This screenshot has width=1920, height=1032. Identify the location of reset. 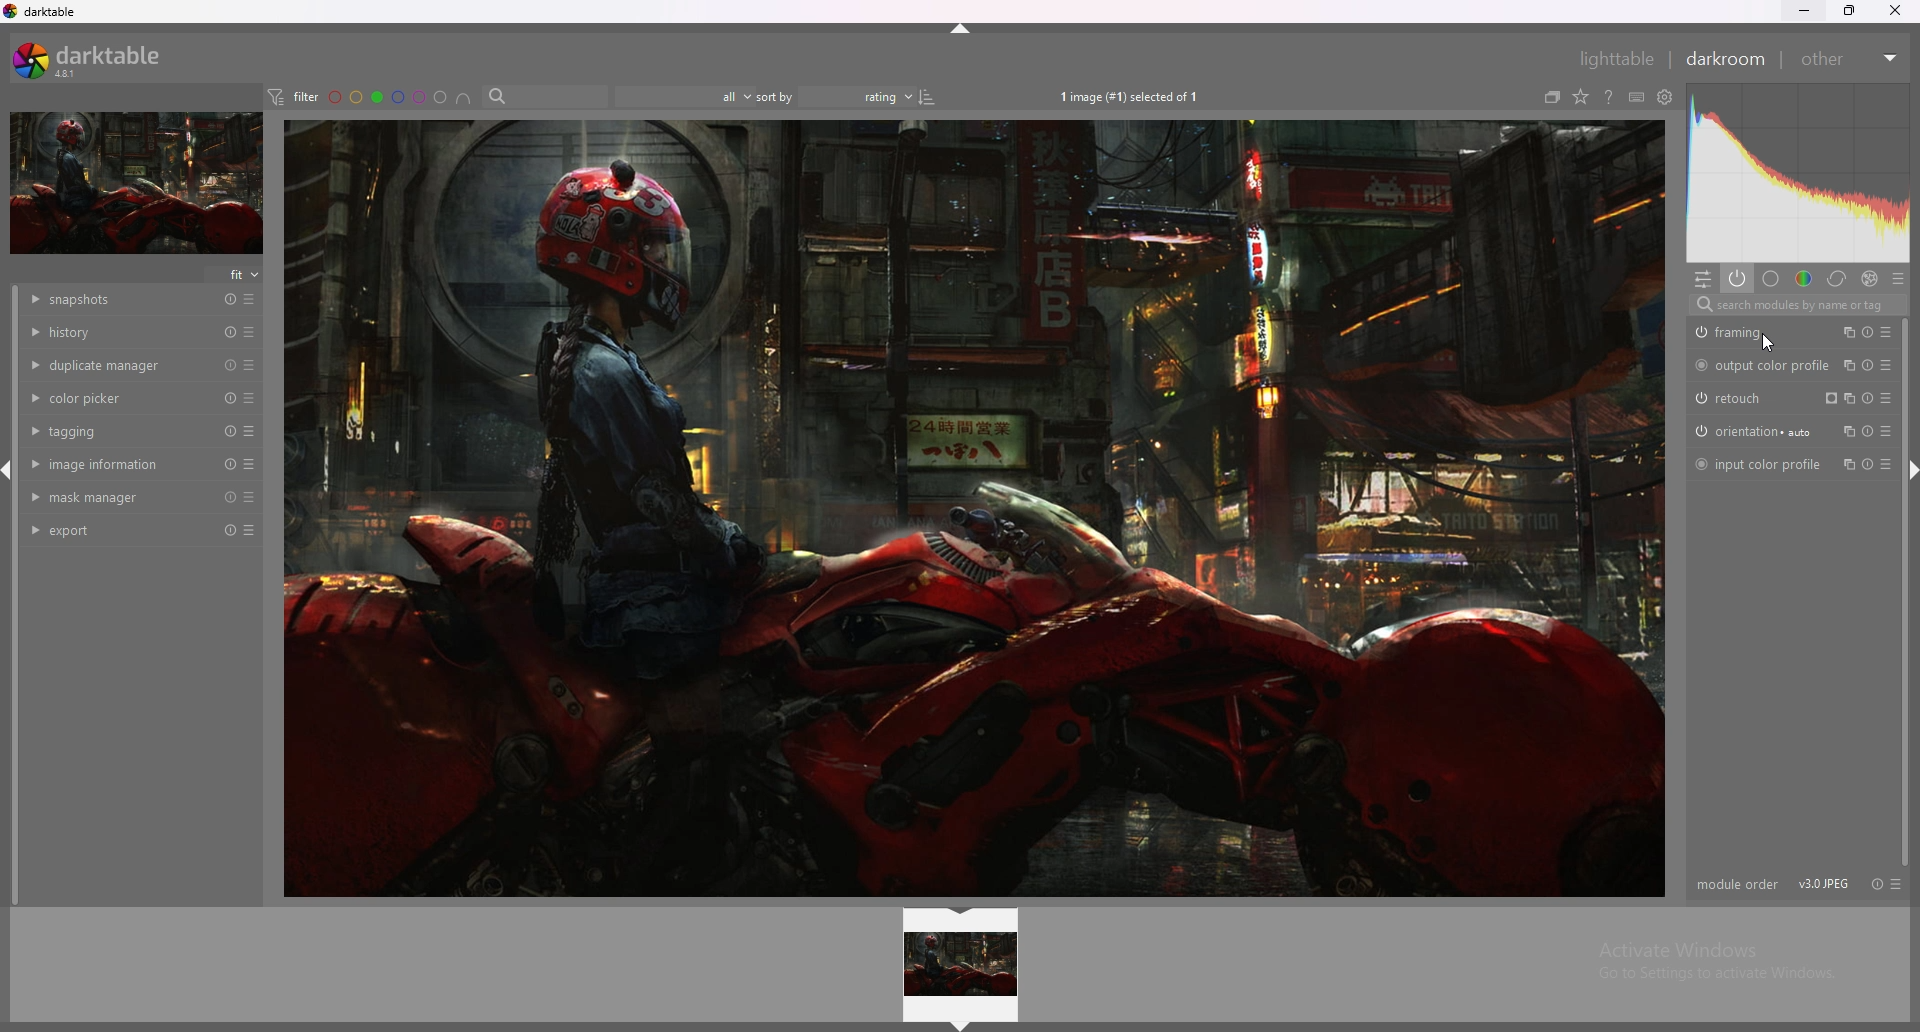
(1869, 367).